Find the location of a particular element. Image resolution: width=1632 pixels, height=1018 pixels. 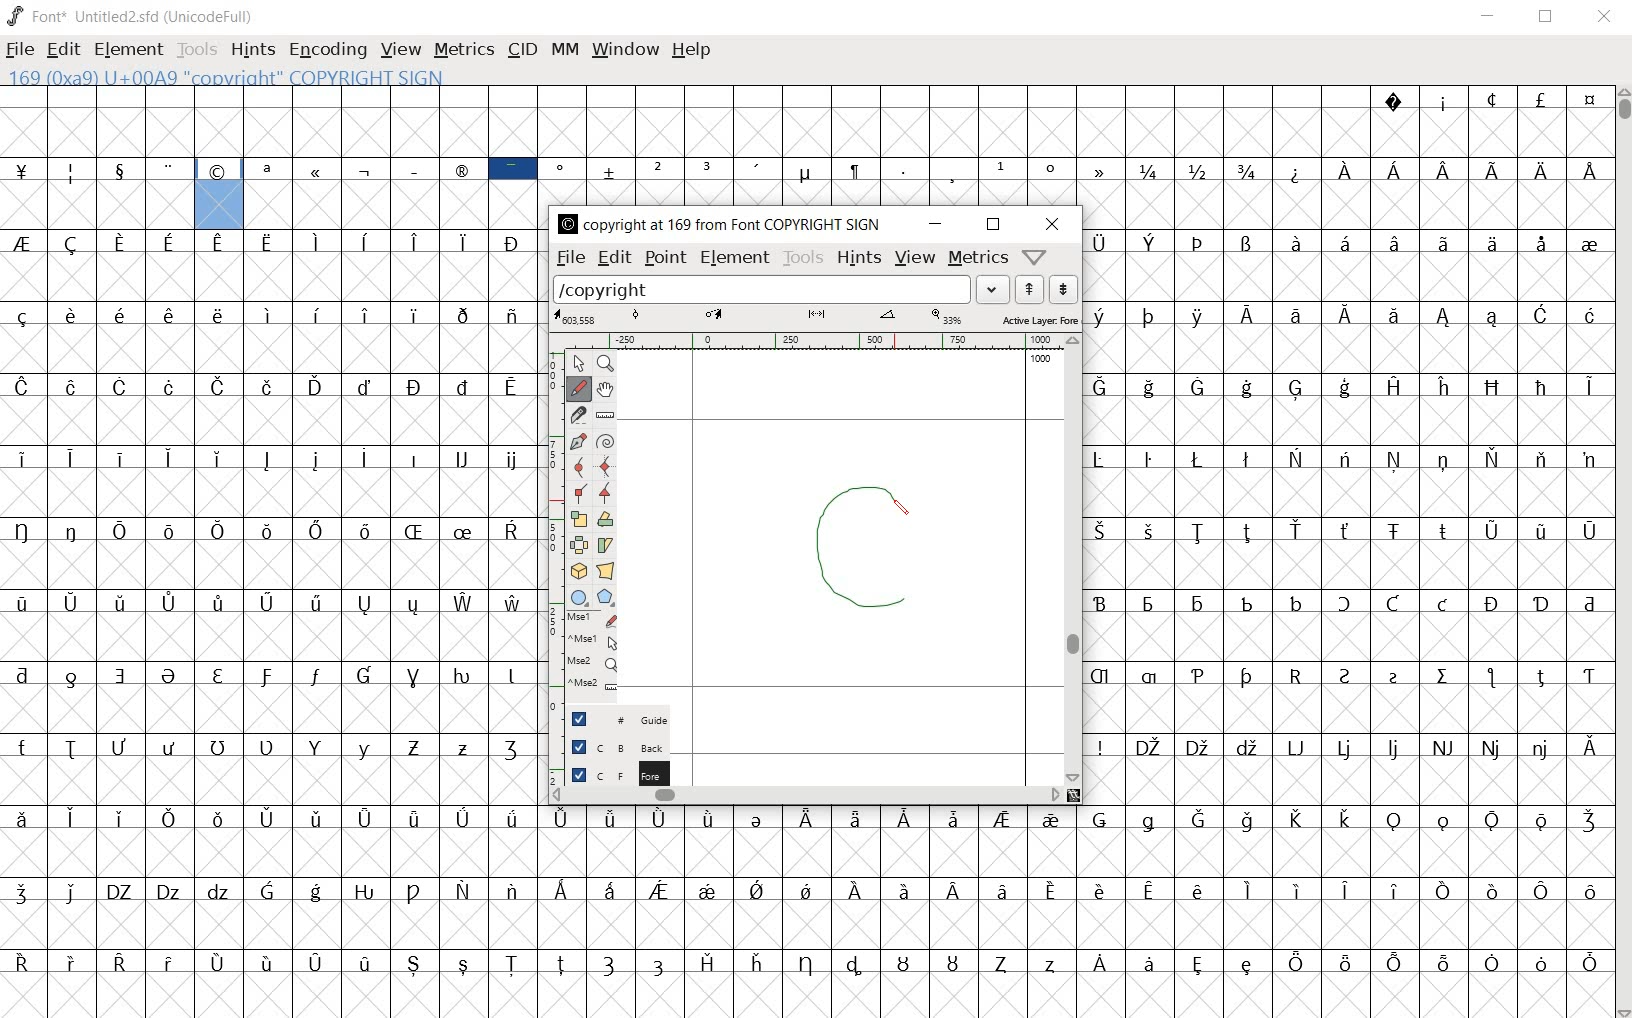

scrollbar is located at coordinates (1073, 561).